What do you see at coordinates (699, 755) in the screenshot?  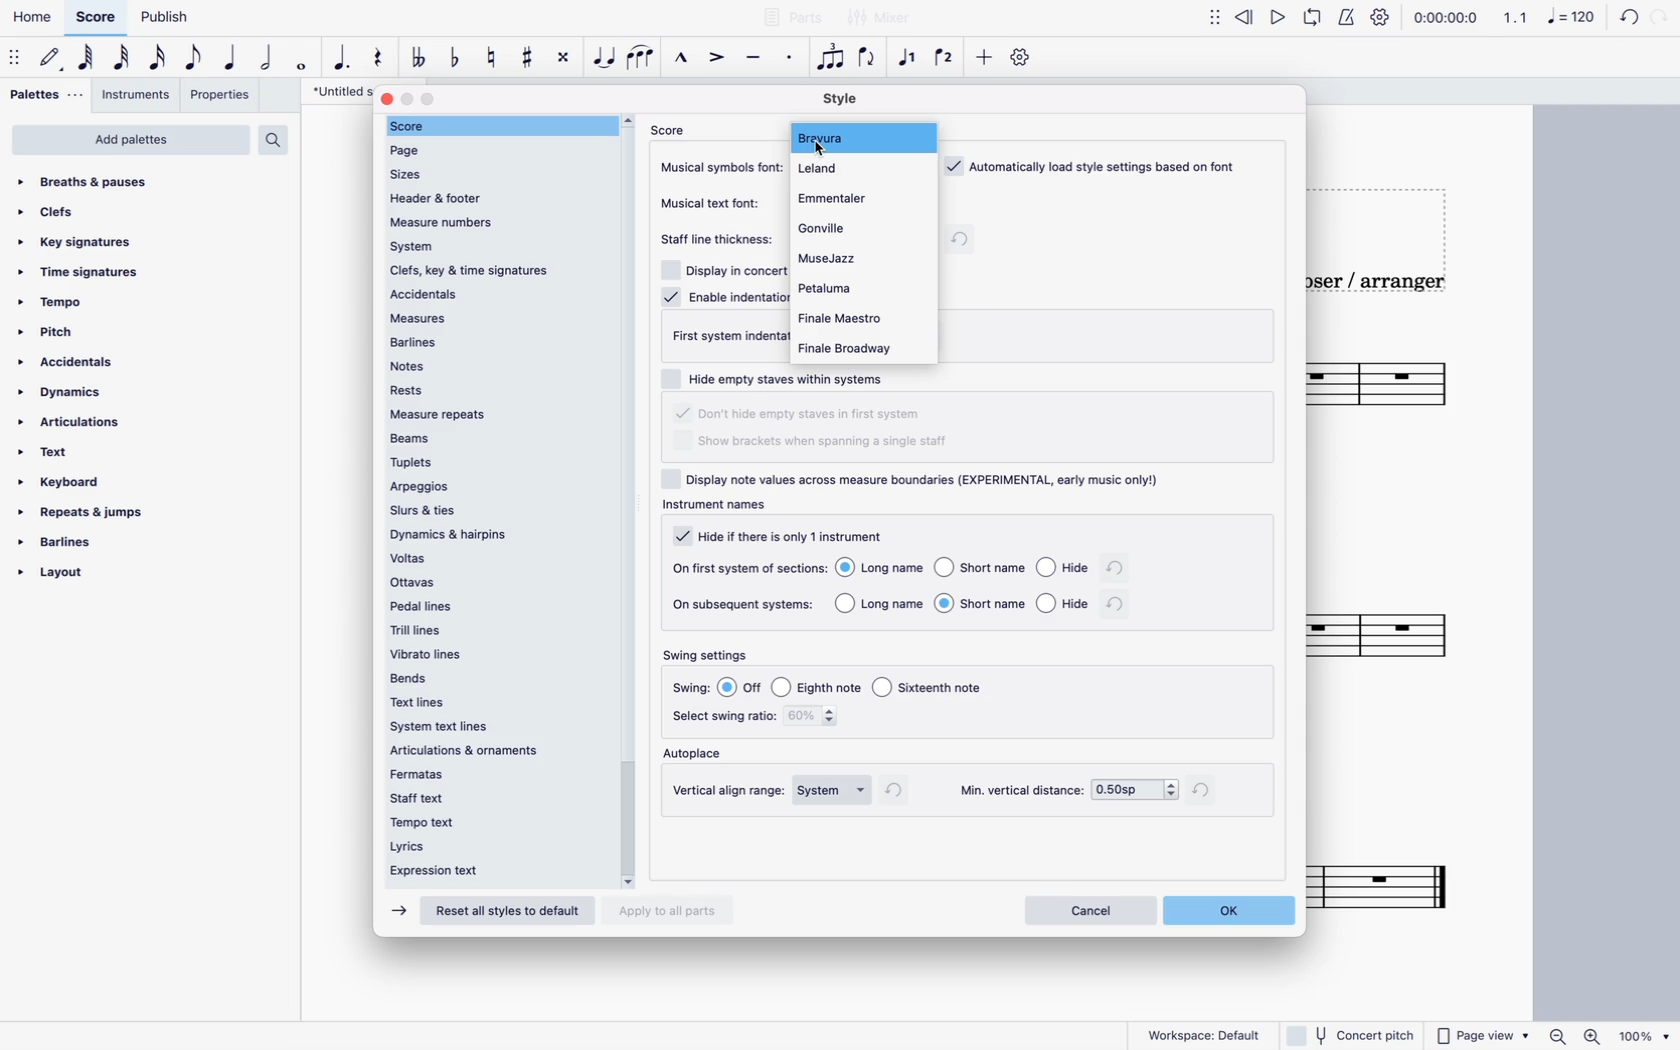 I see `autoplace` at bounding box center [699, 755].